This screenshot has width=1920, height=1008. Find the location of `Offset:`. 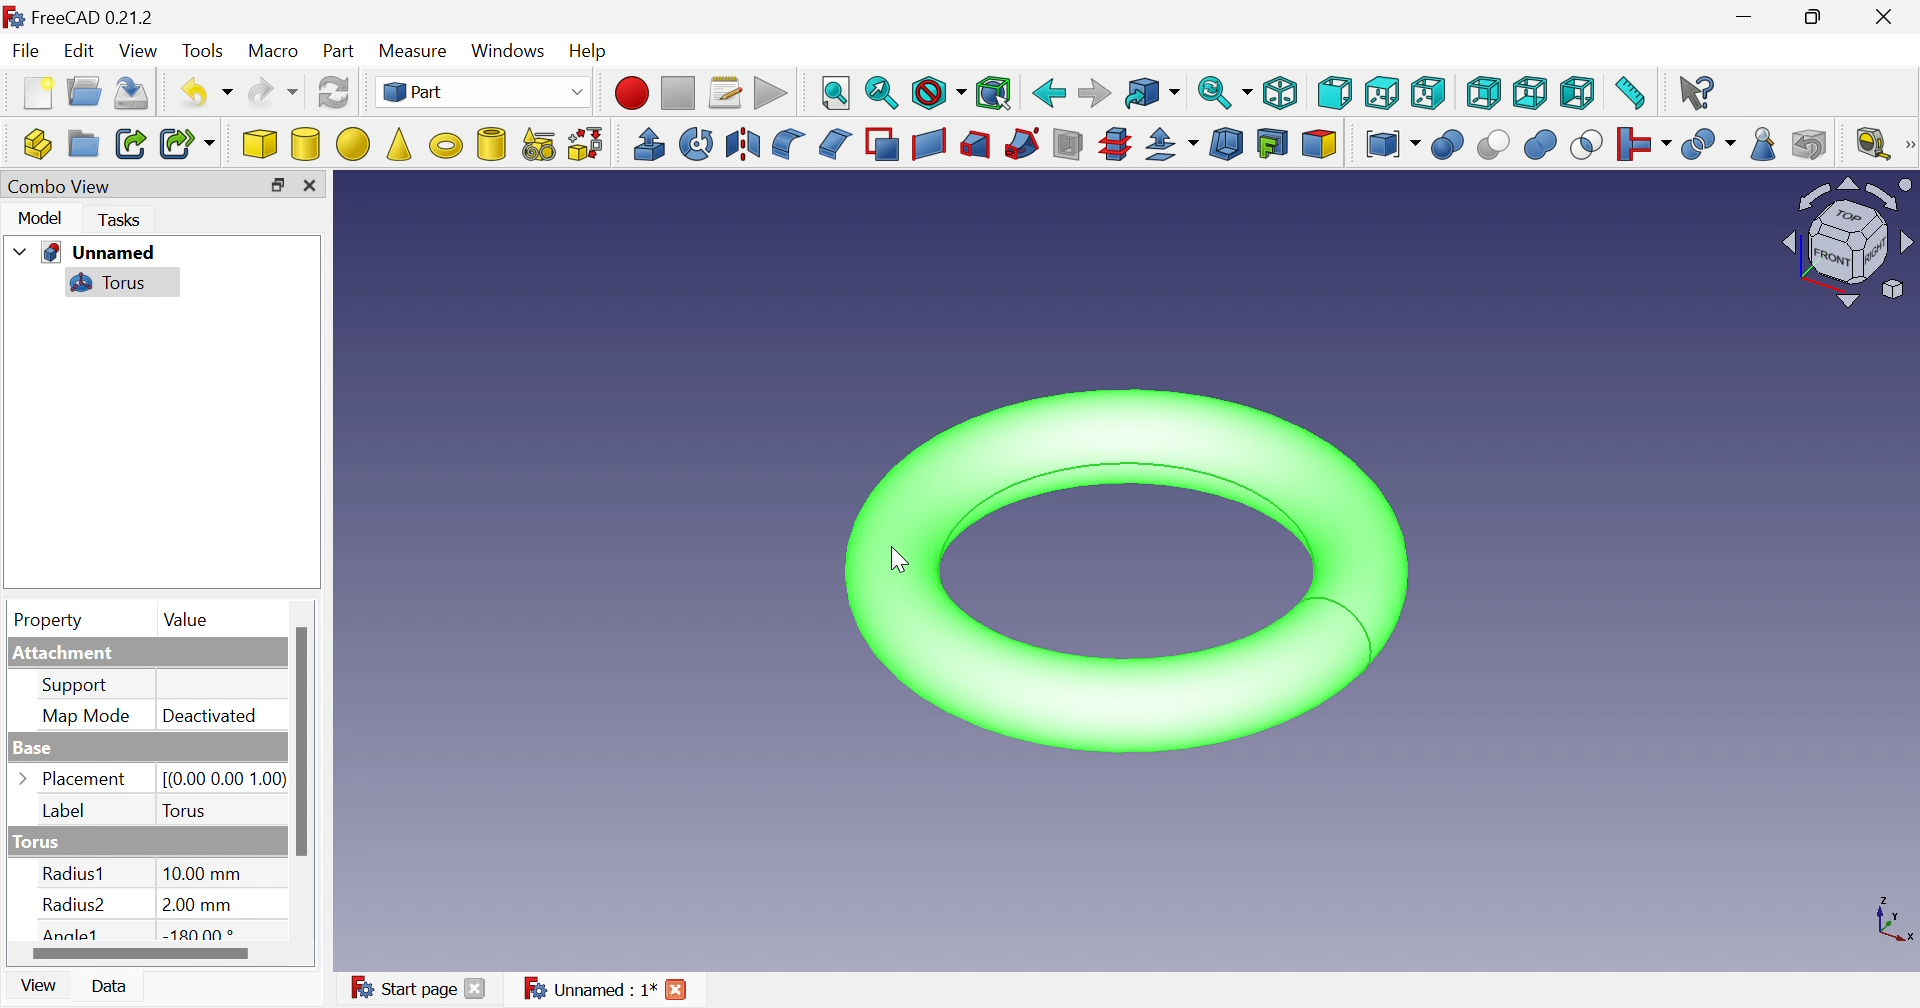

Offset: is located at coordinates (1173, 145).